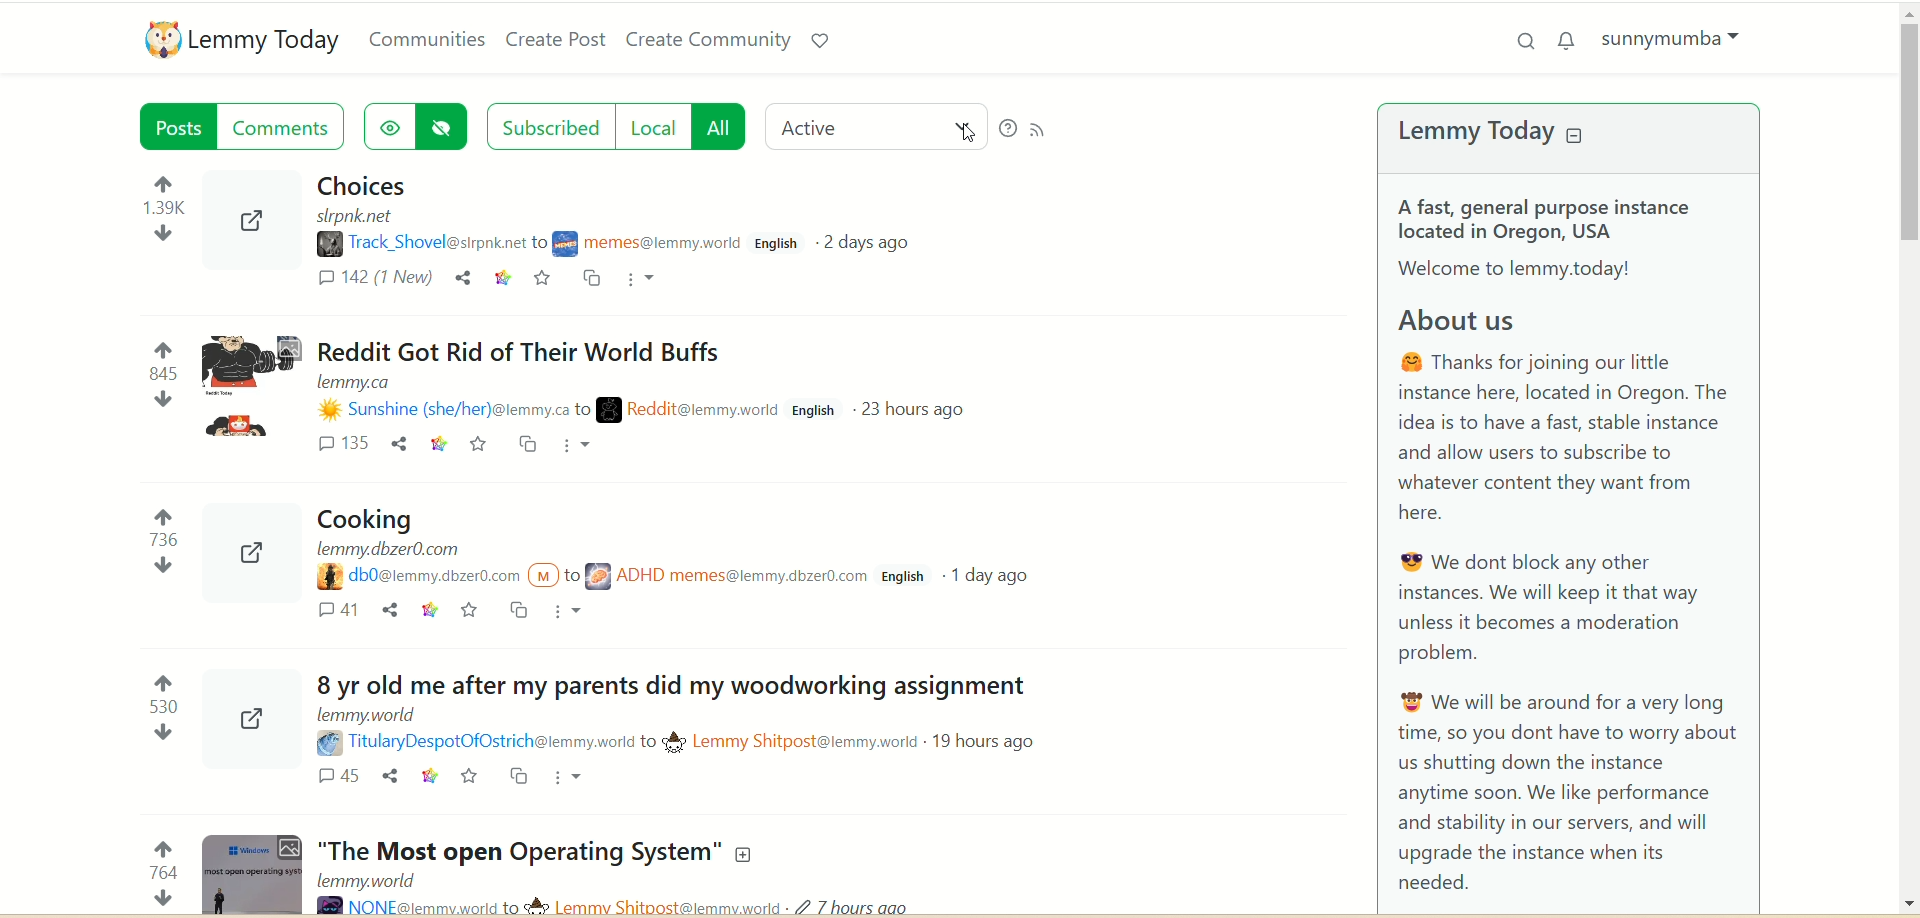 This screenshot has width=1920, height=918. Describe the element at coordinates (437, 443) in the screenshot. I see `Context` at that location.